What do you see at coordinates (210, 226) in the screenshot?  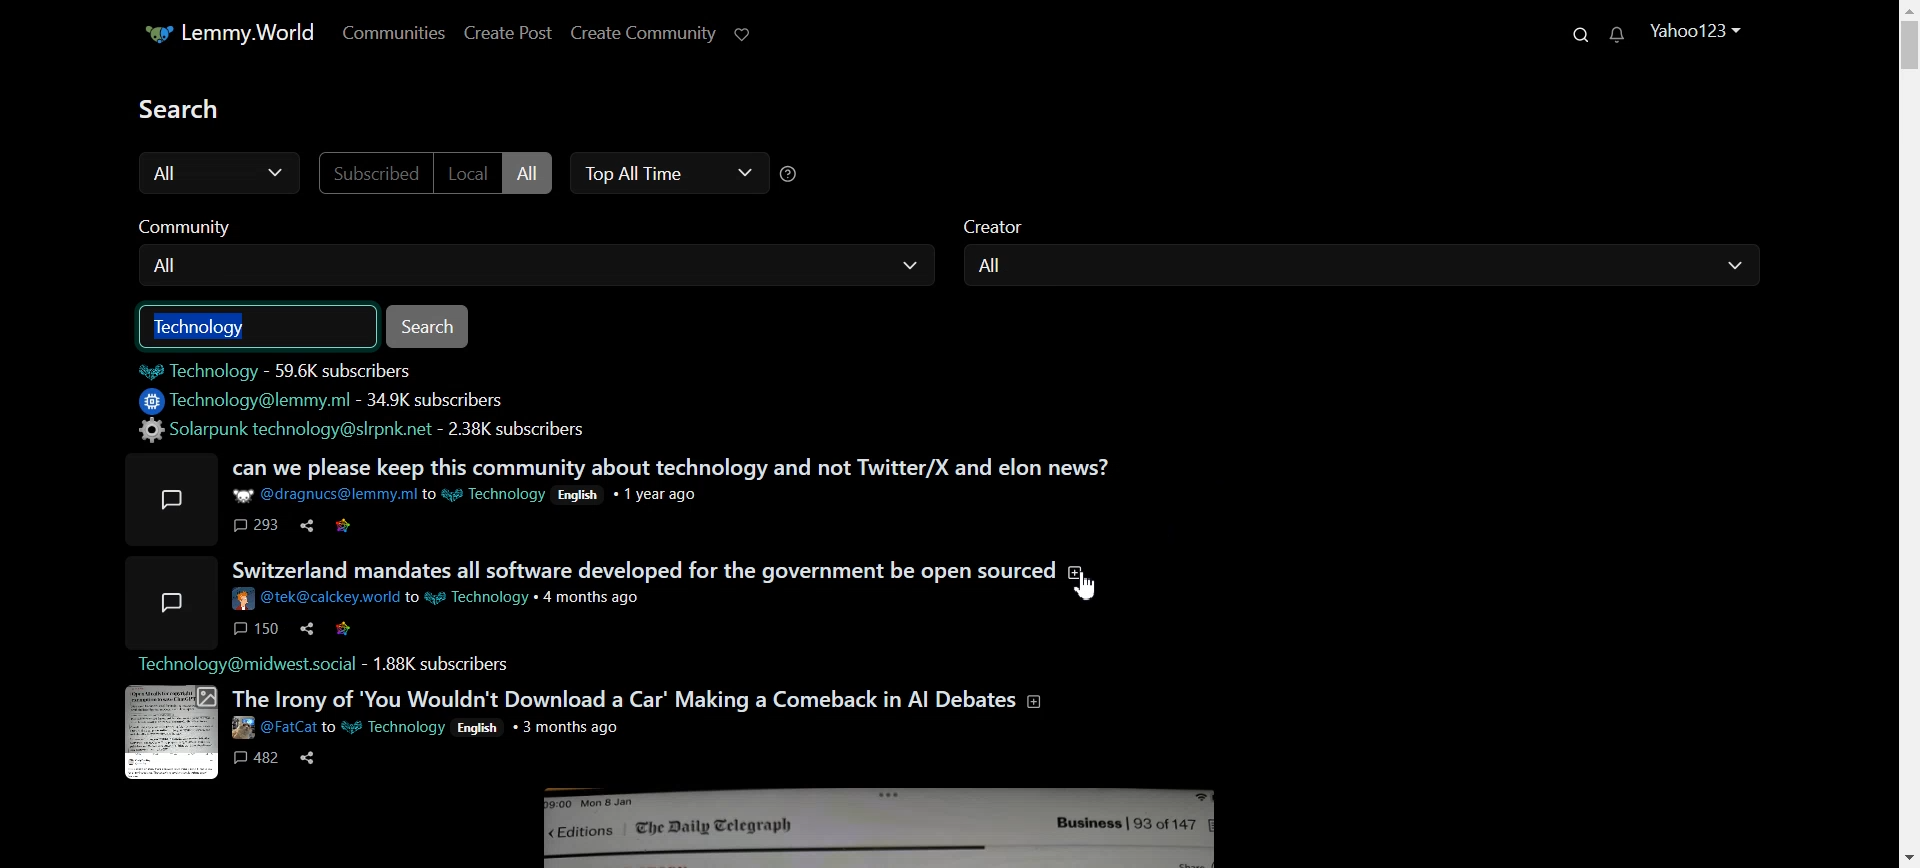 I see `Community` at bounding box center [210, 226].